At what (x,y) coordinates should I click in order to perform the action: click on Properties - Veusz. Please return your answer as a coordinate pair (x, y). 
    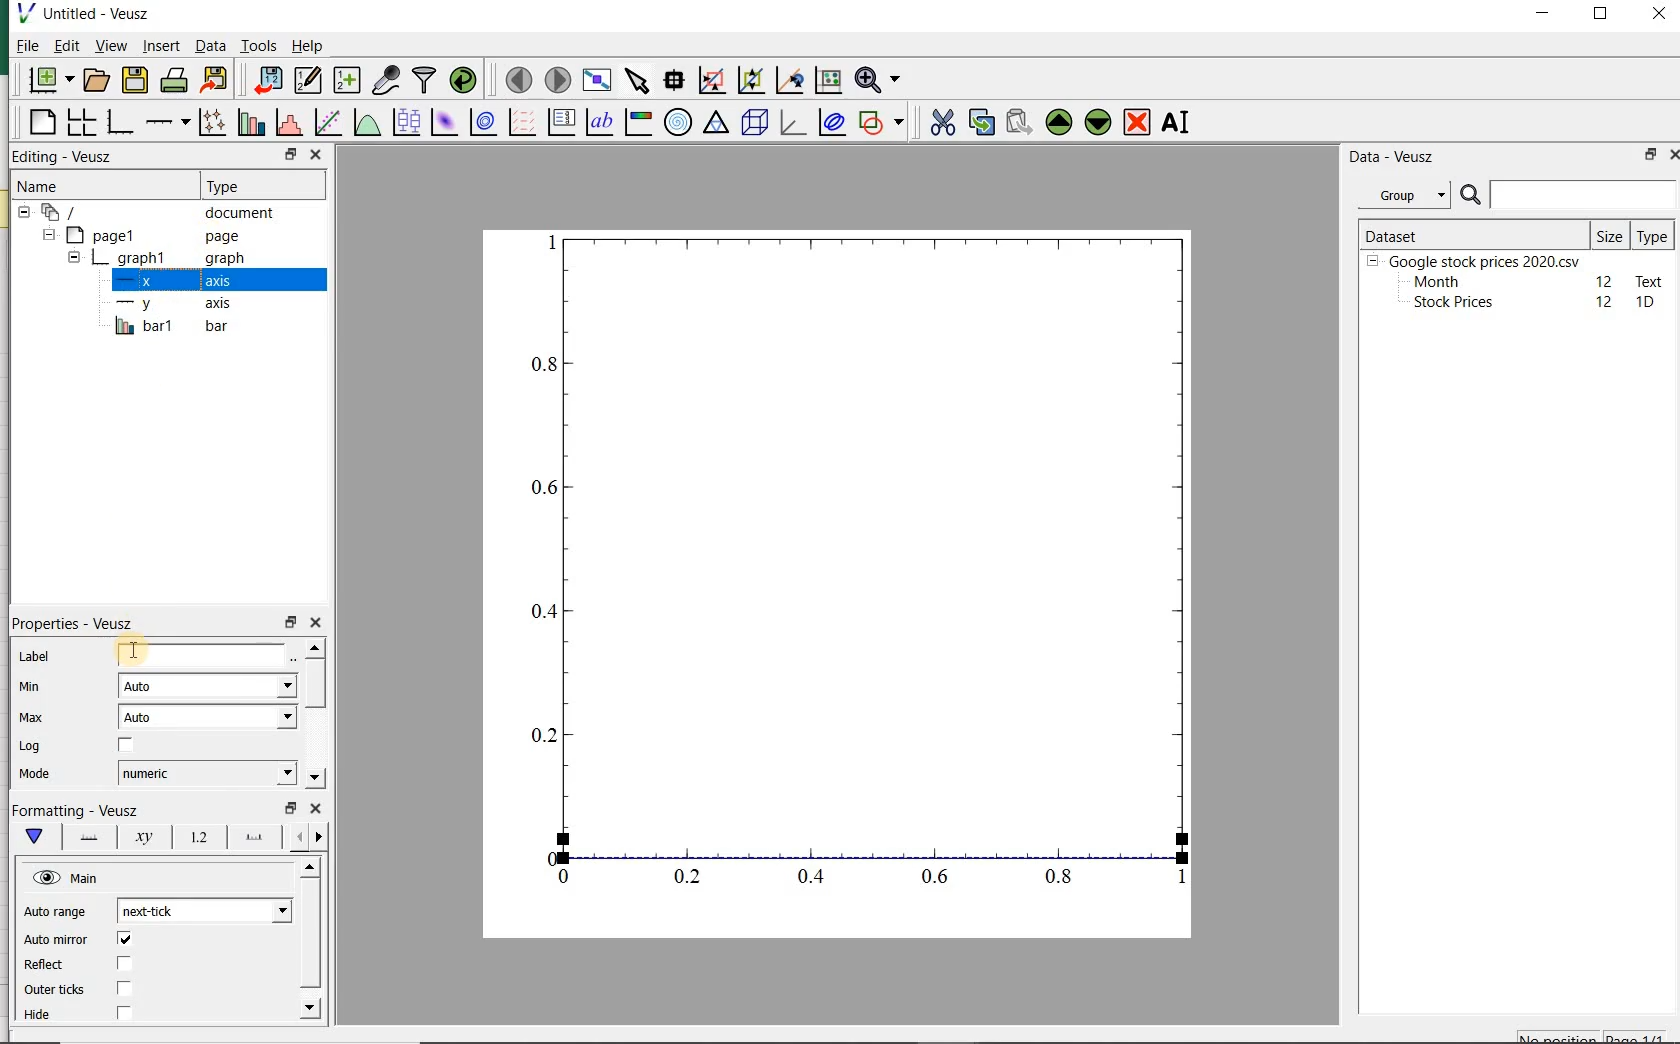
    Looking at the image, I should click on (79, 625).